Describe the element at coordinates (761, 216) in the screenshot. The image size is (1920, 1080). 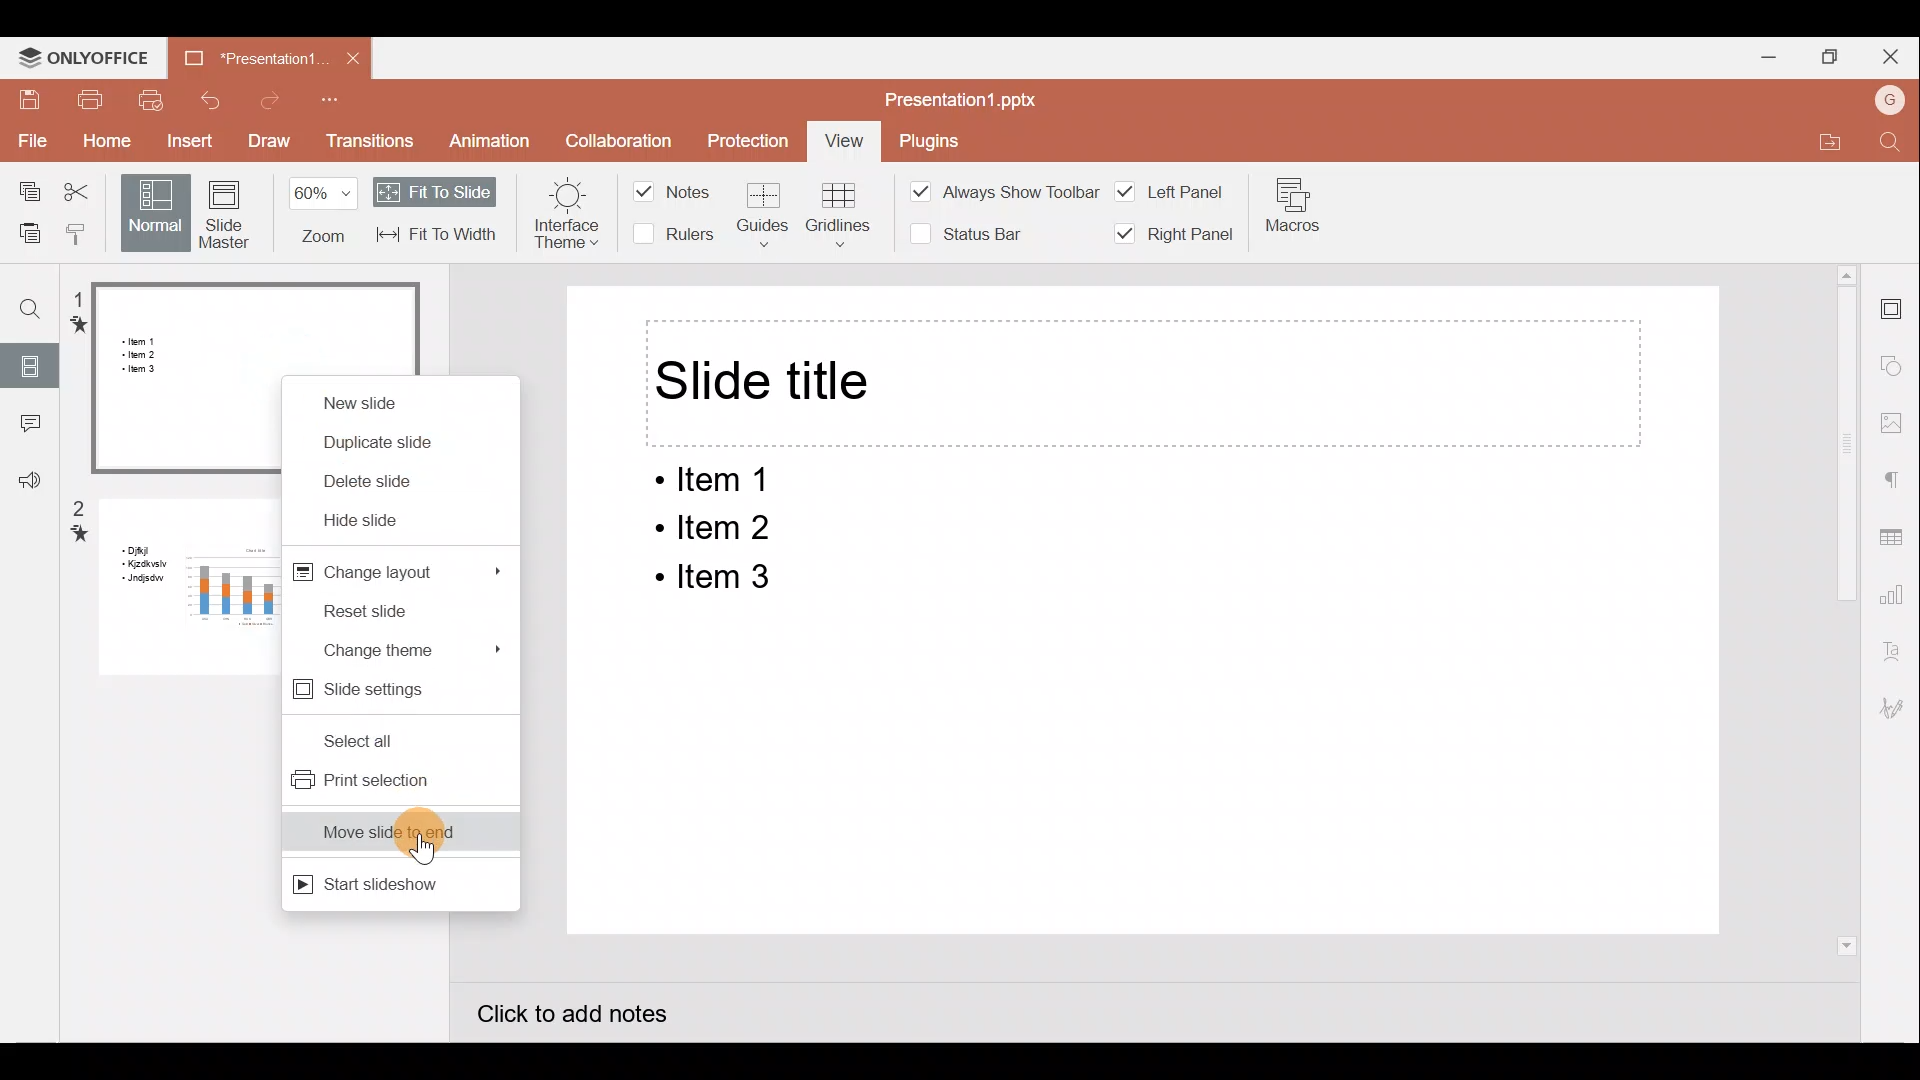
I see `Guides` at that location.